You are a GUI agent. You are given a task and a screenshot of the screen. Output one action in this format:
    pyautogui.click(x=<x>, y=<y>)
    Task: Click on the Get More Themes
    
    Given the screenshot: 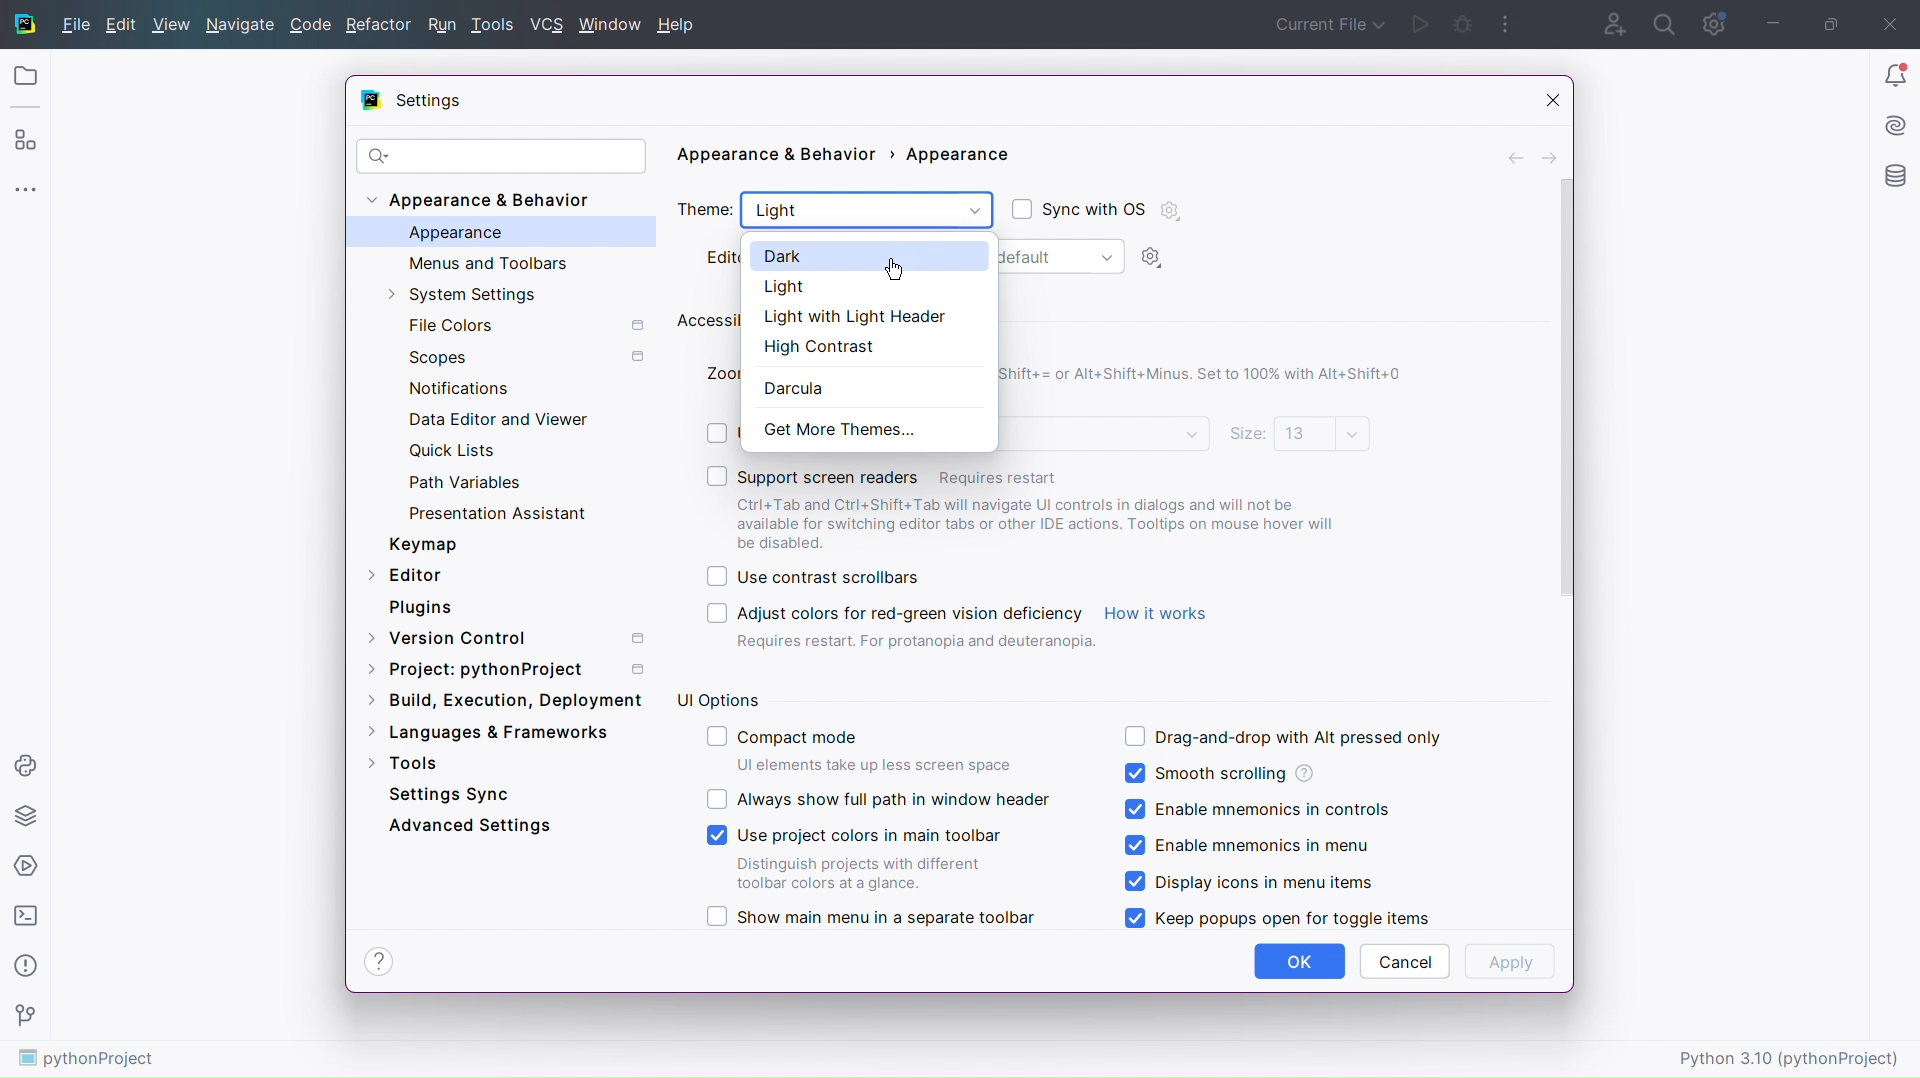 What is the action you would take?
    pyautogui.click(x=836, y=427)
    